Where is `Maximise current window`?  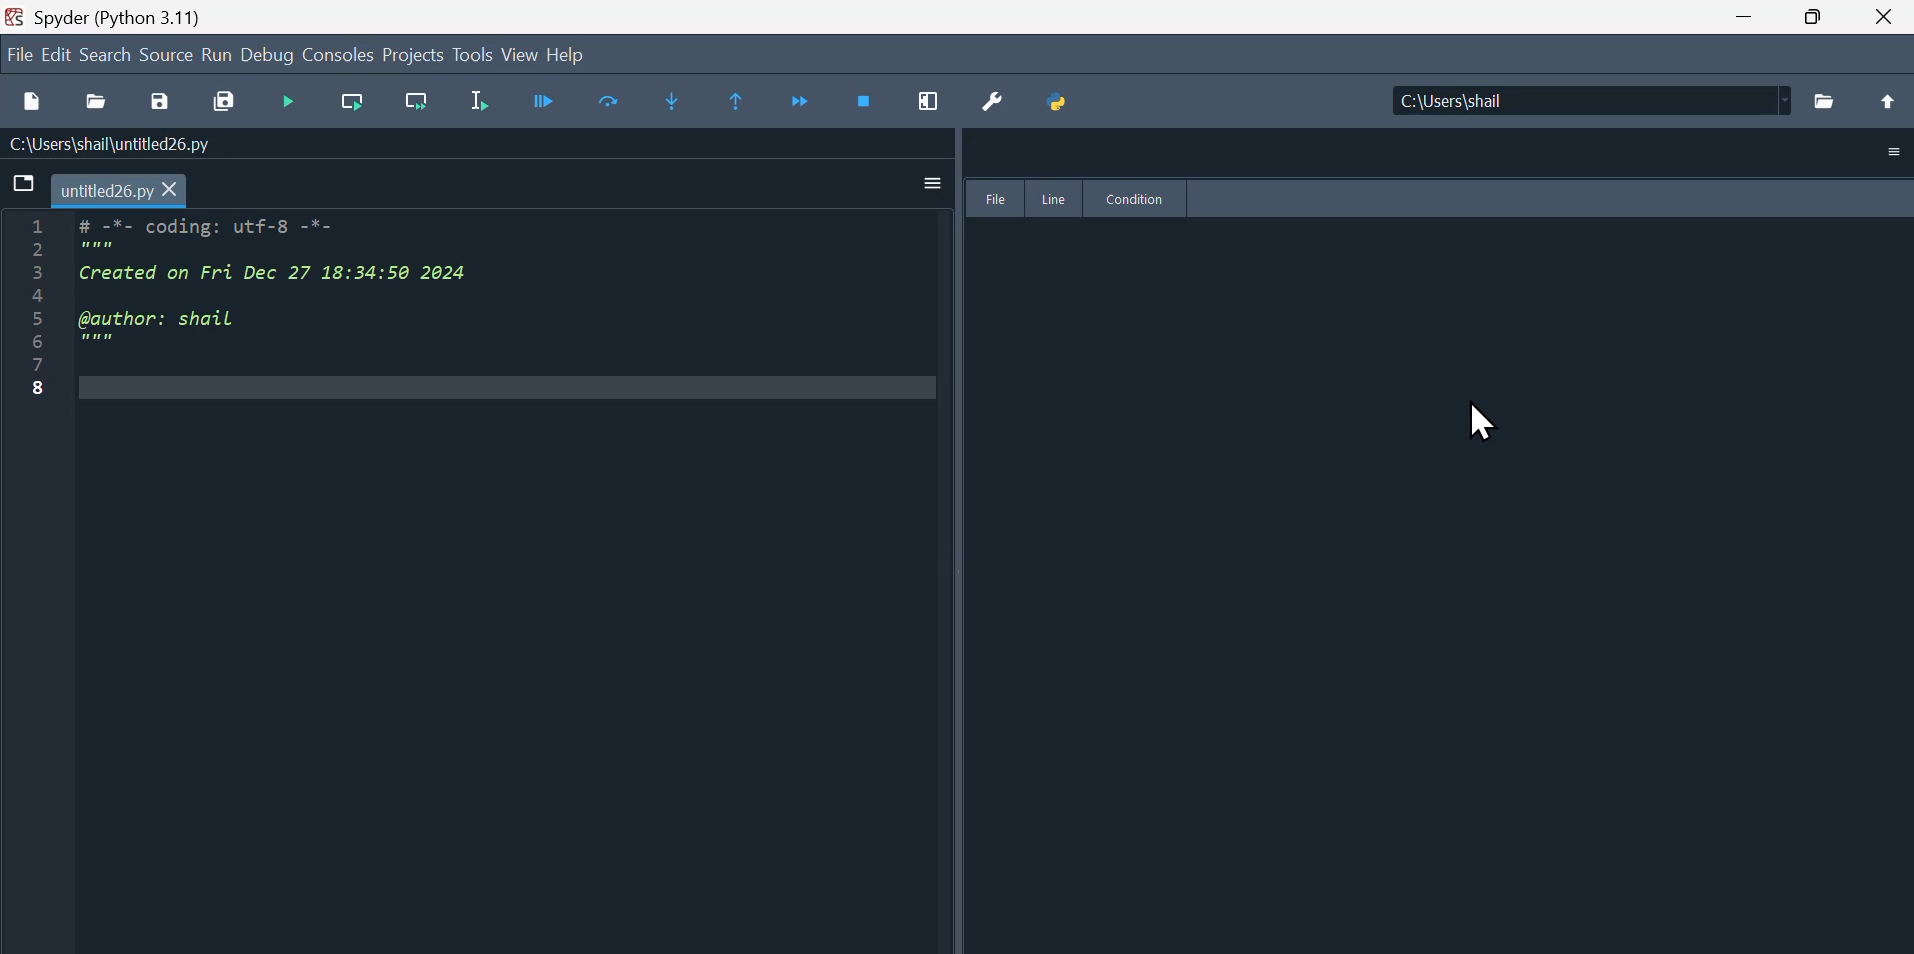
Maximise current window is located at coordinates (939, 102).